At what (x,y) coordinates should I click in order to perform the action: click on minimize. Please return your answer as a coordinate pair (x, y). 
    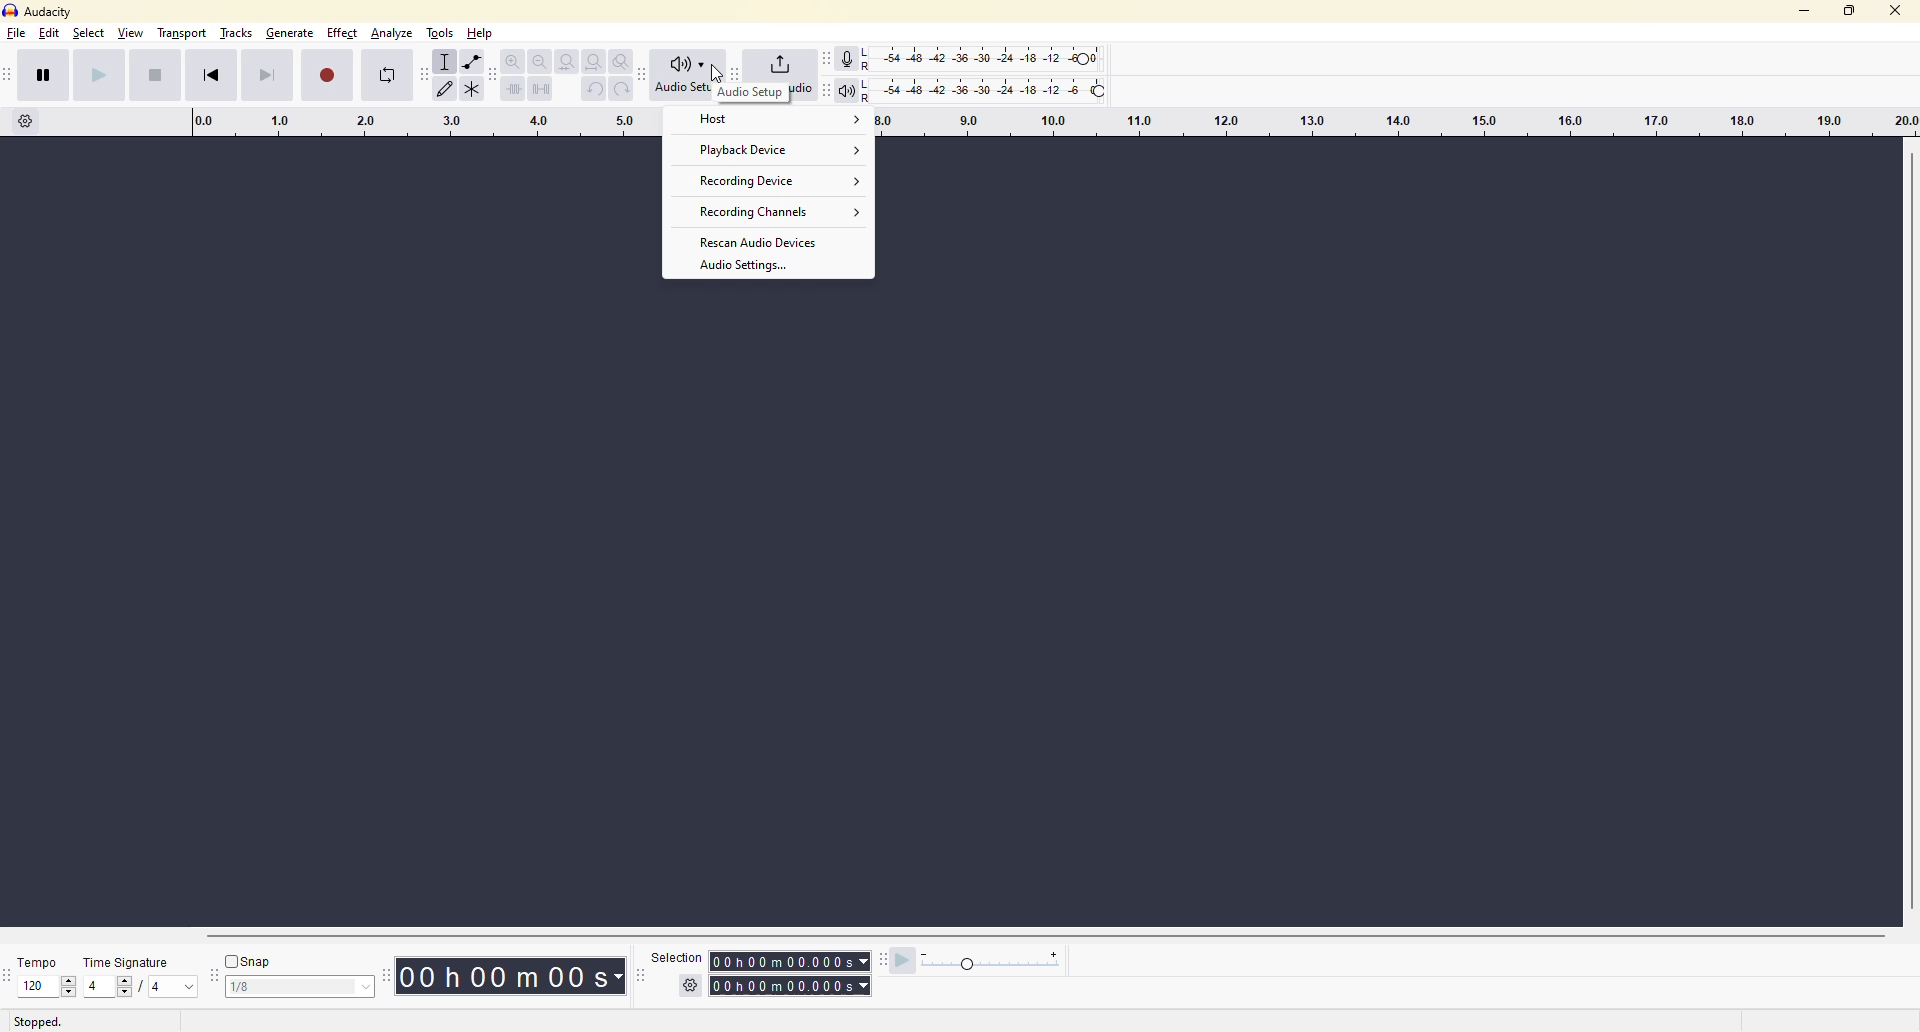
    Looking at the image, I should click on (1802, 13).